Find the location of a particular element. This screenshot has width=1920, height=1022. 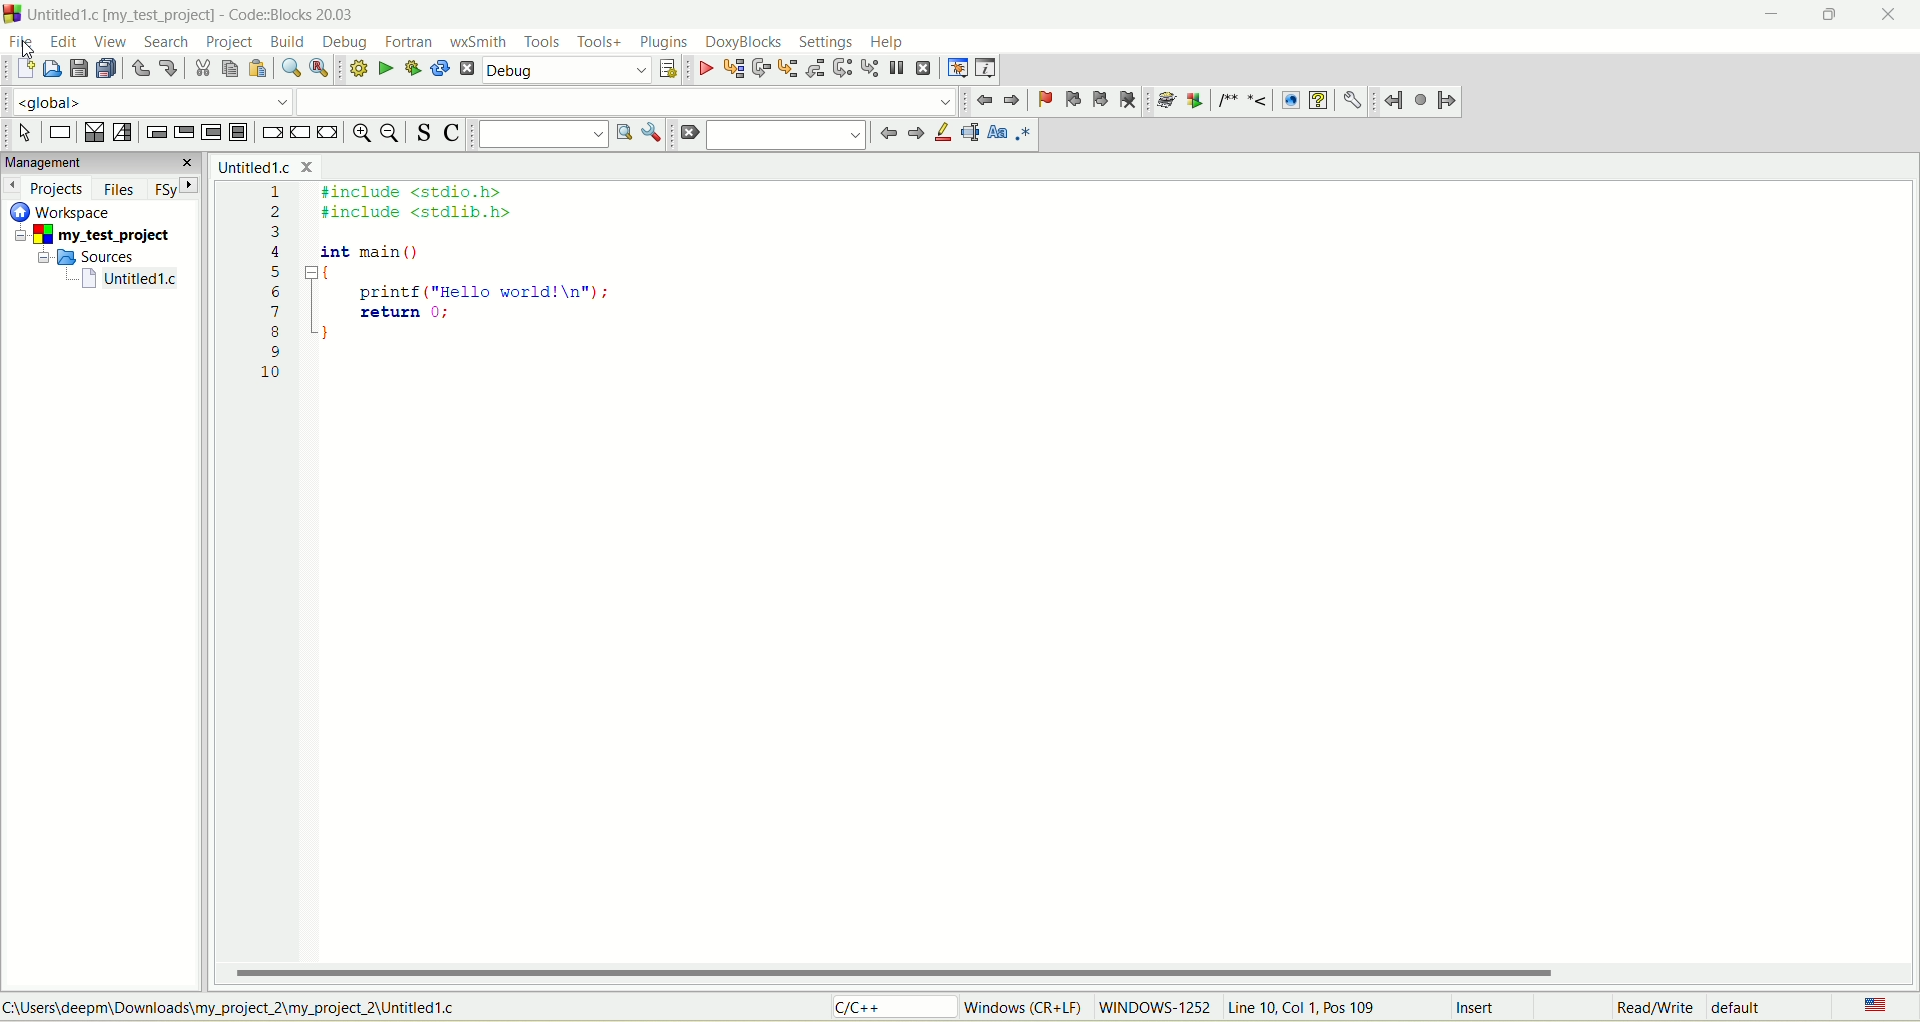

continue instruction is located at coordinates (298, 132).